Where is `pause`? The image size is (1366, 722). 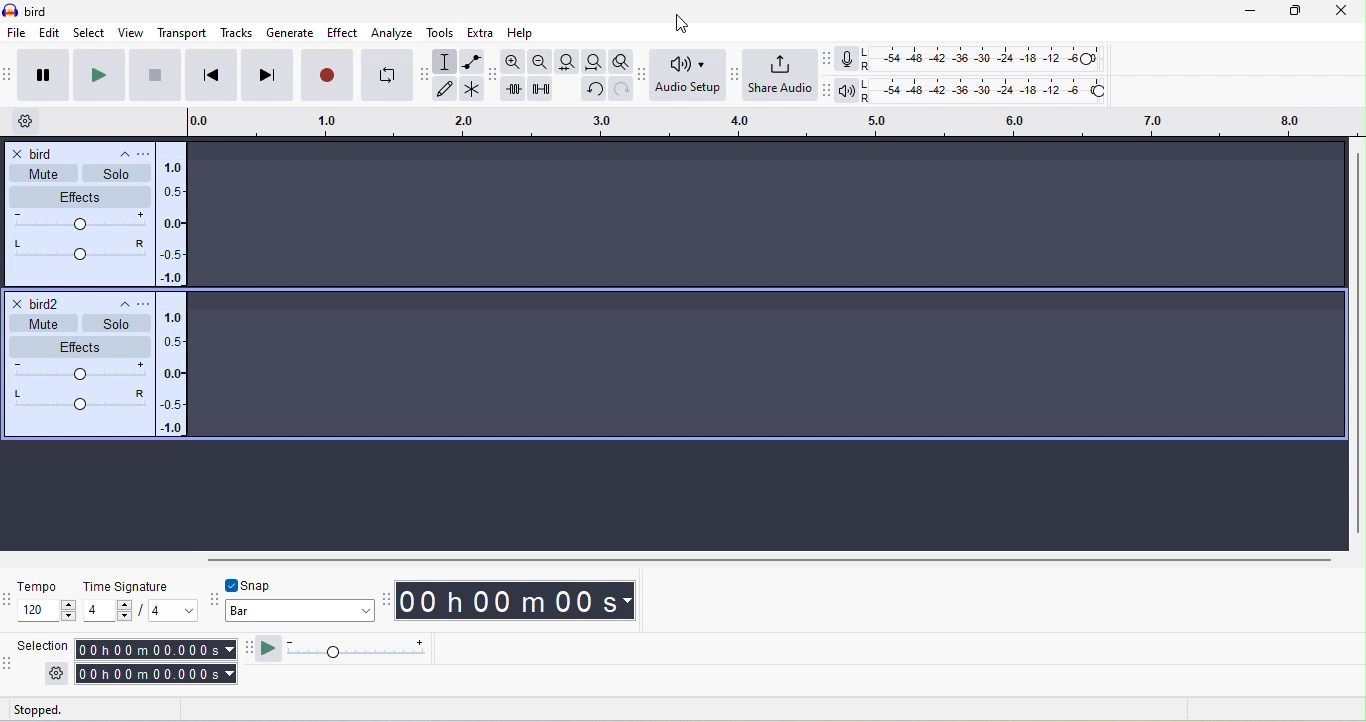
pause is located at coordinates (42, 73).